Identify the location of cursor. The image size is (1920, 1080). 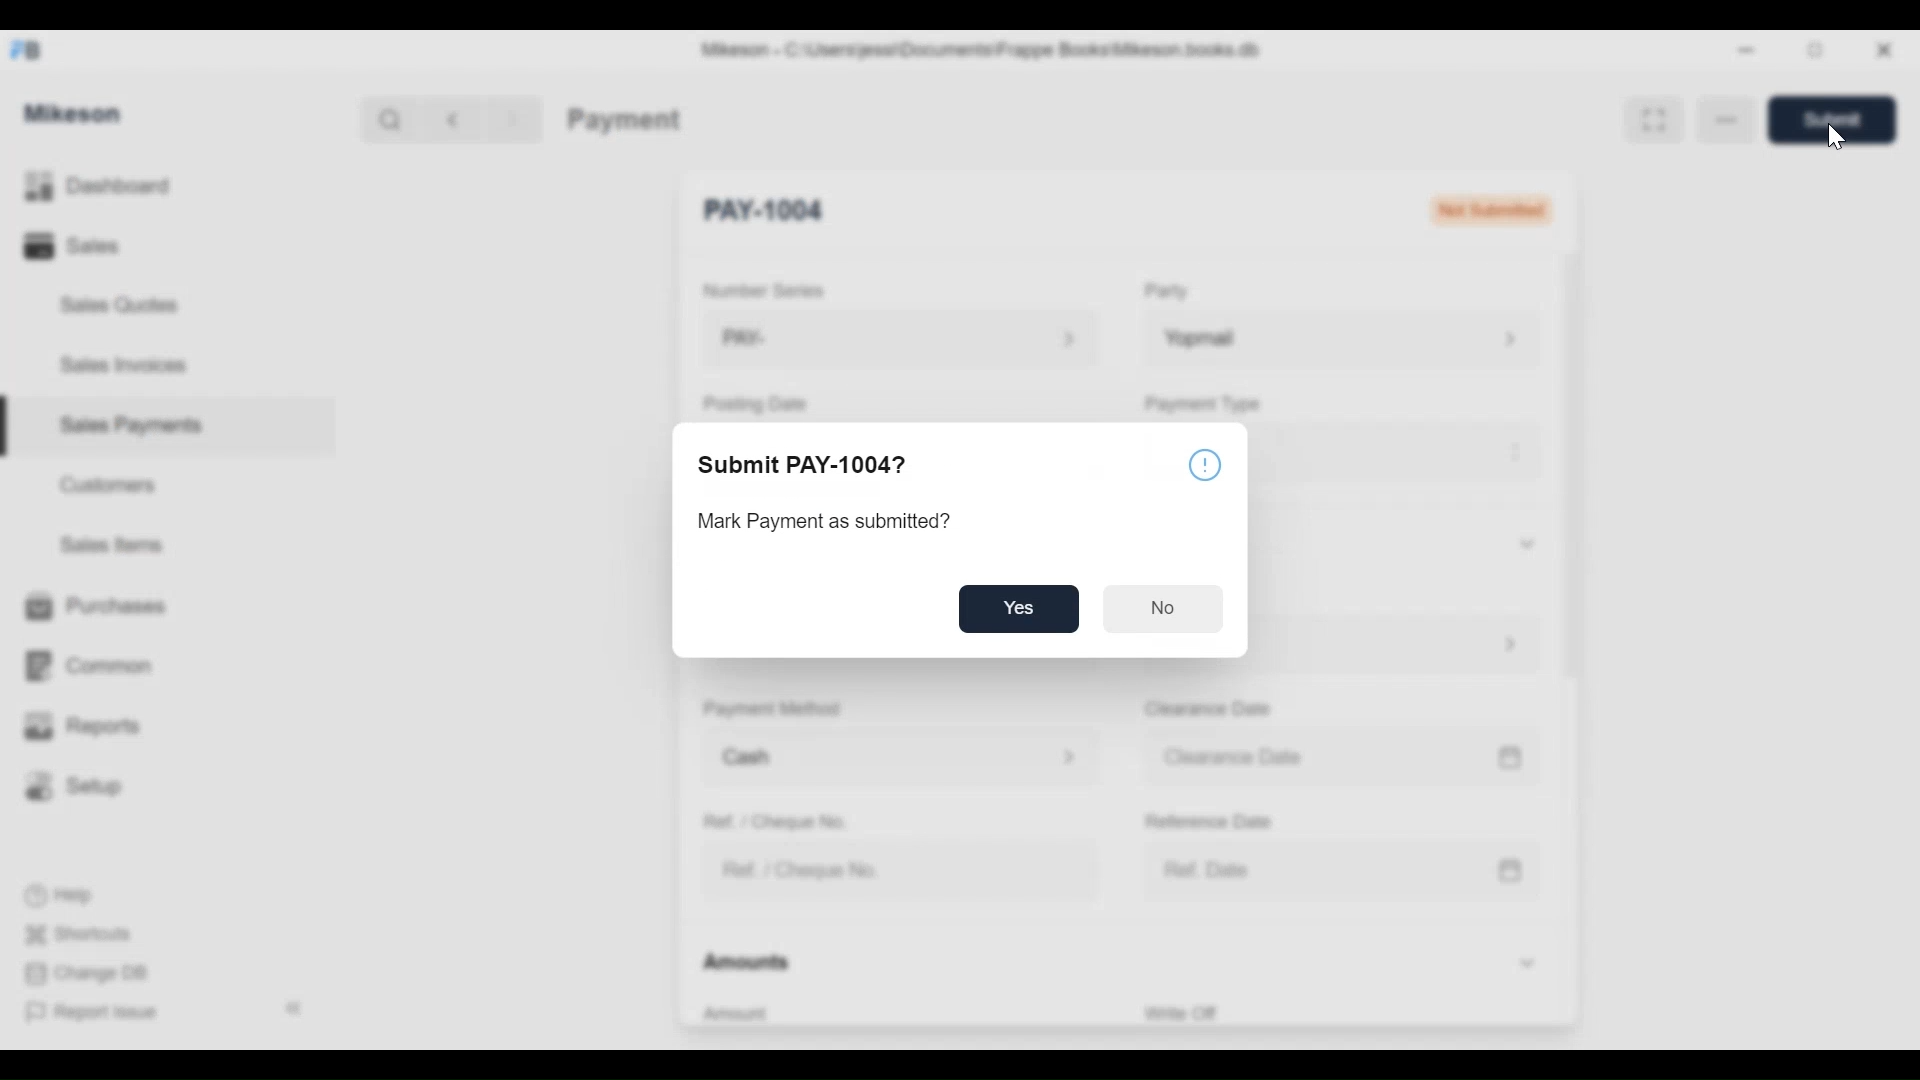
(1835, 141).